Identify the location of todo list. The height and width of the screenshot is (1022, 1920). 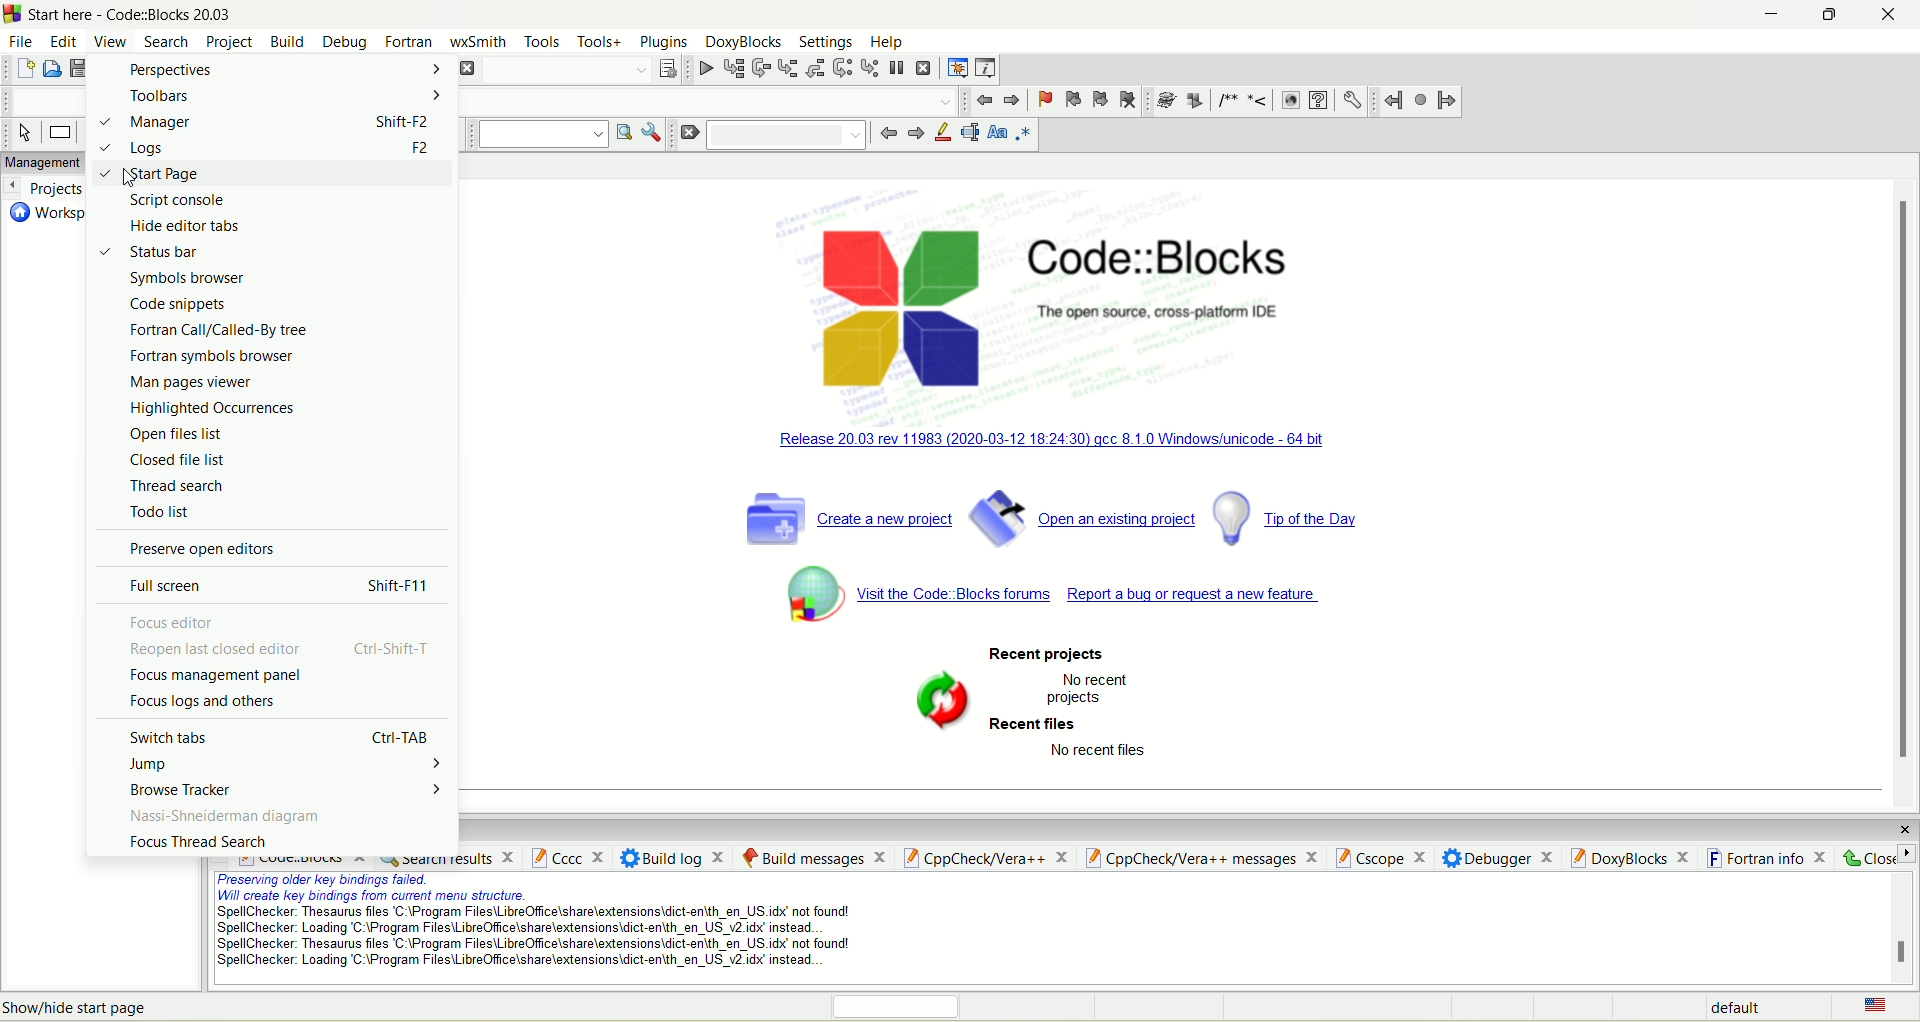
(160, 512).